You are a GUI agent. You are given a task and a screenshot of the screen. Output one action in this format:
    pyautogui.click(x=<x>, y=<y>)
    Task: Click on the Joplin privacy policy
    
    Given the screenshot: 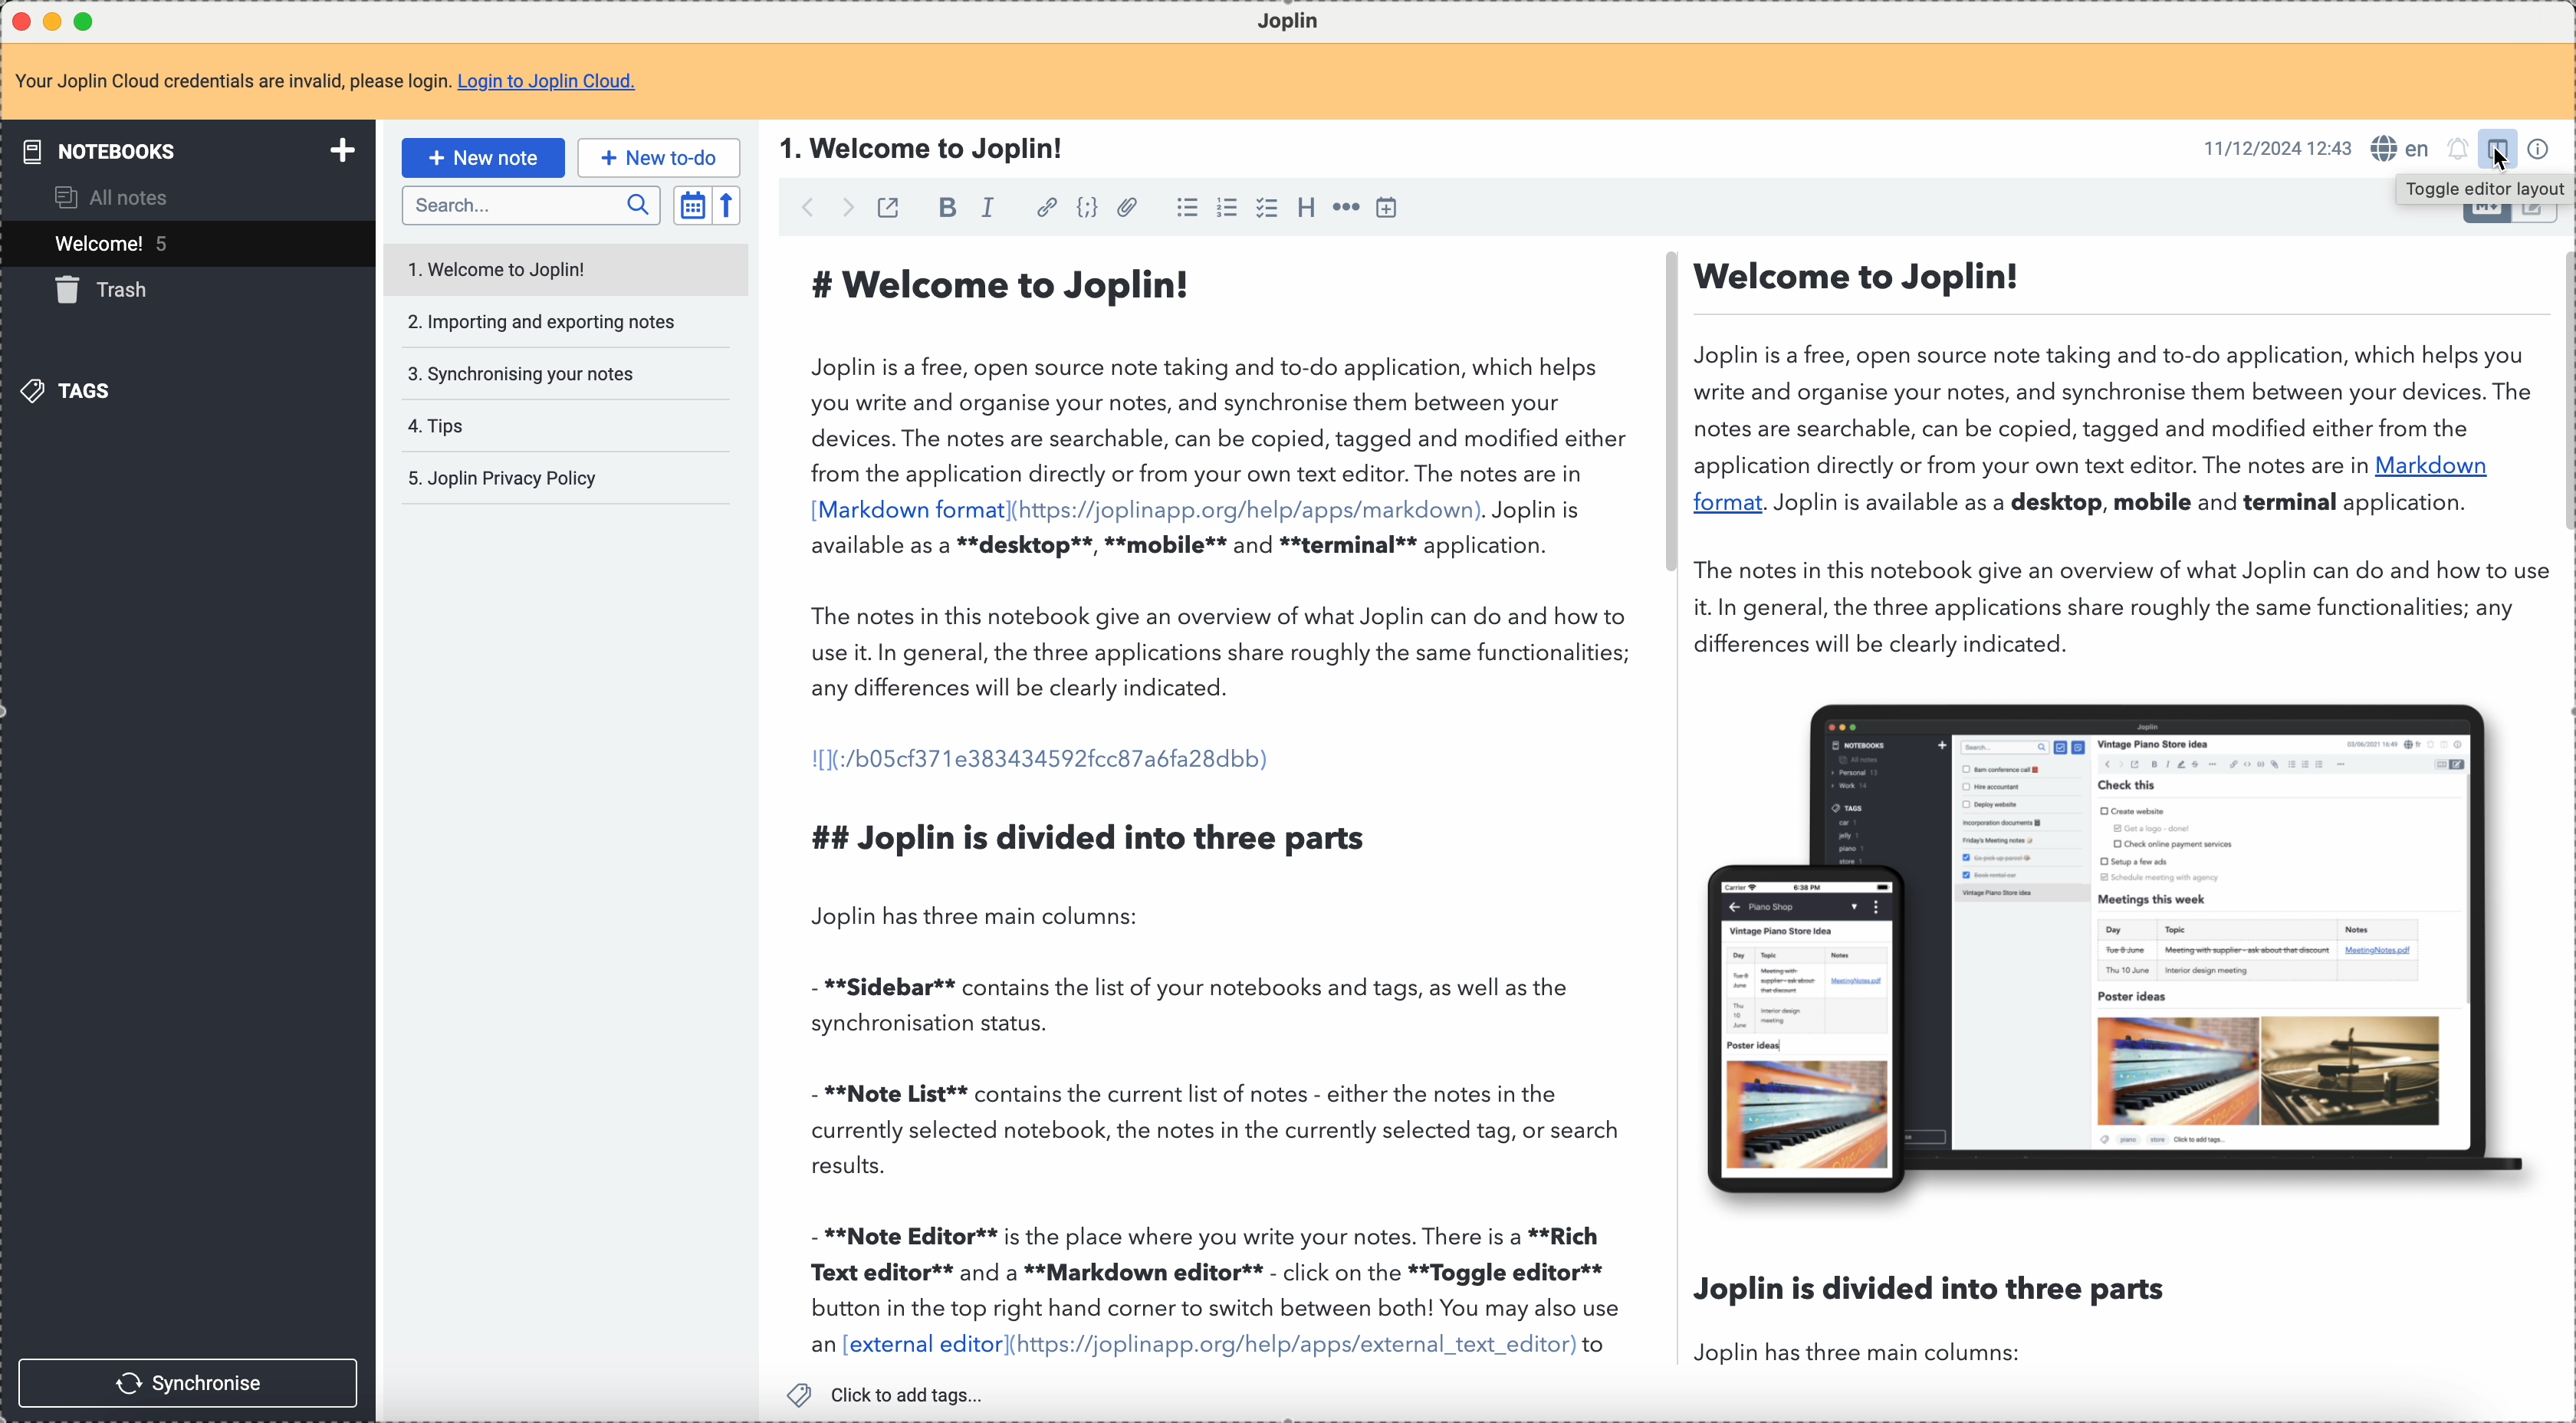 What is the action you would take?
    pyautogui.click(x=502, y=480)
    